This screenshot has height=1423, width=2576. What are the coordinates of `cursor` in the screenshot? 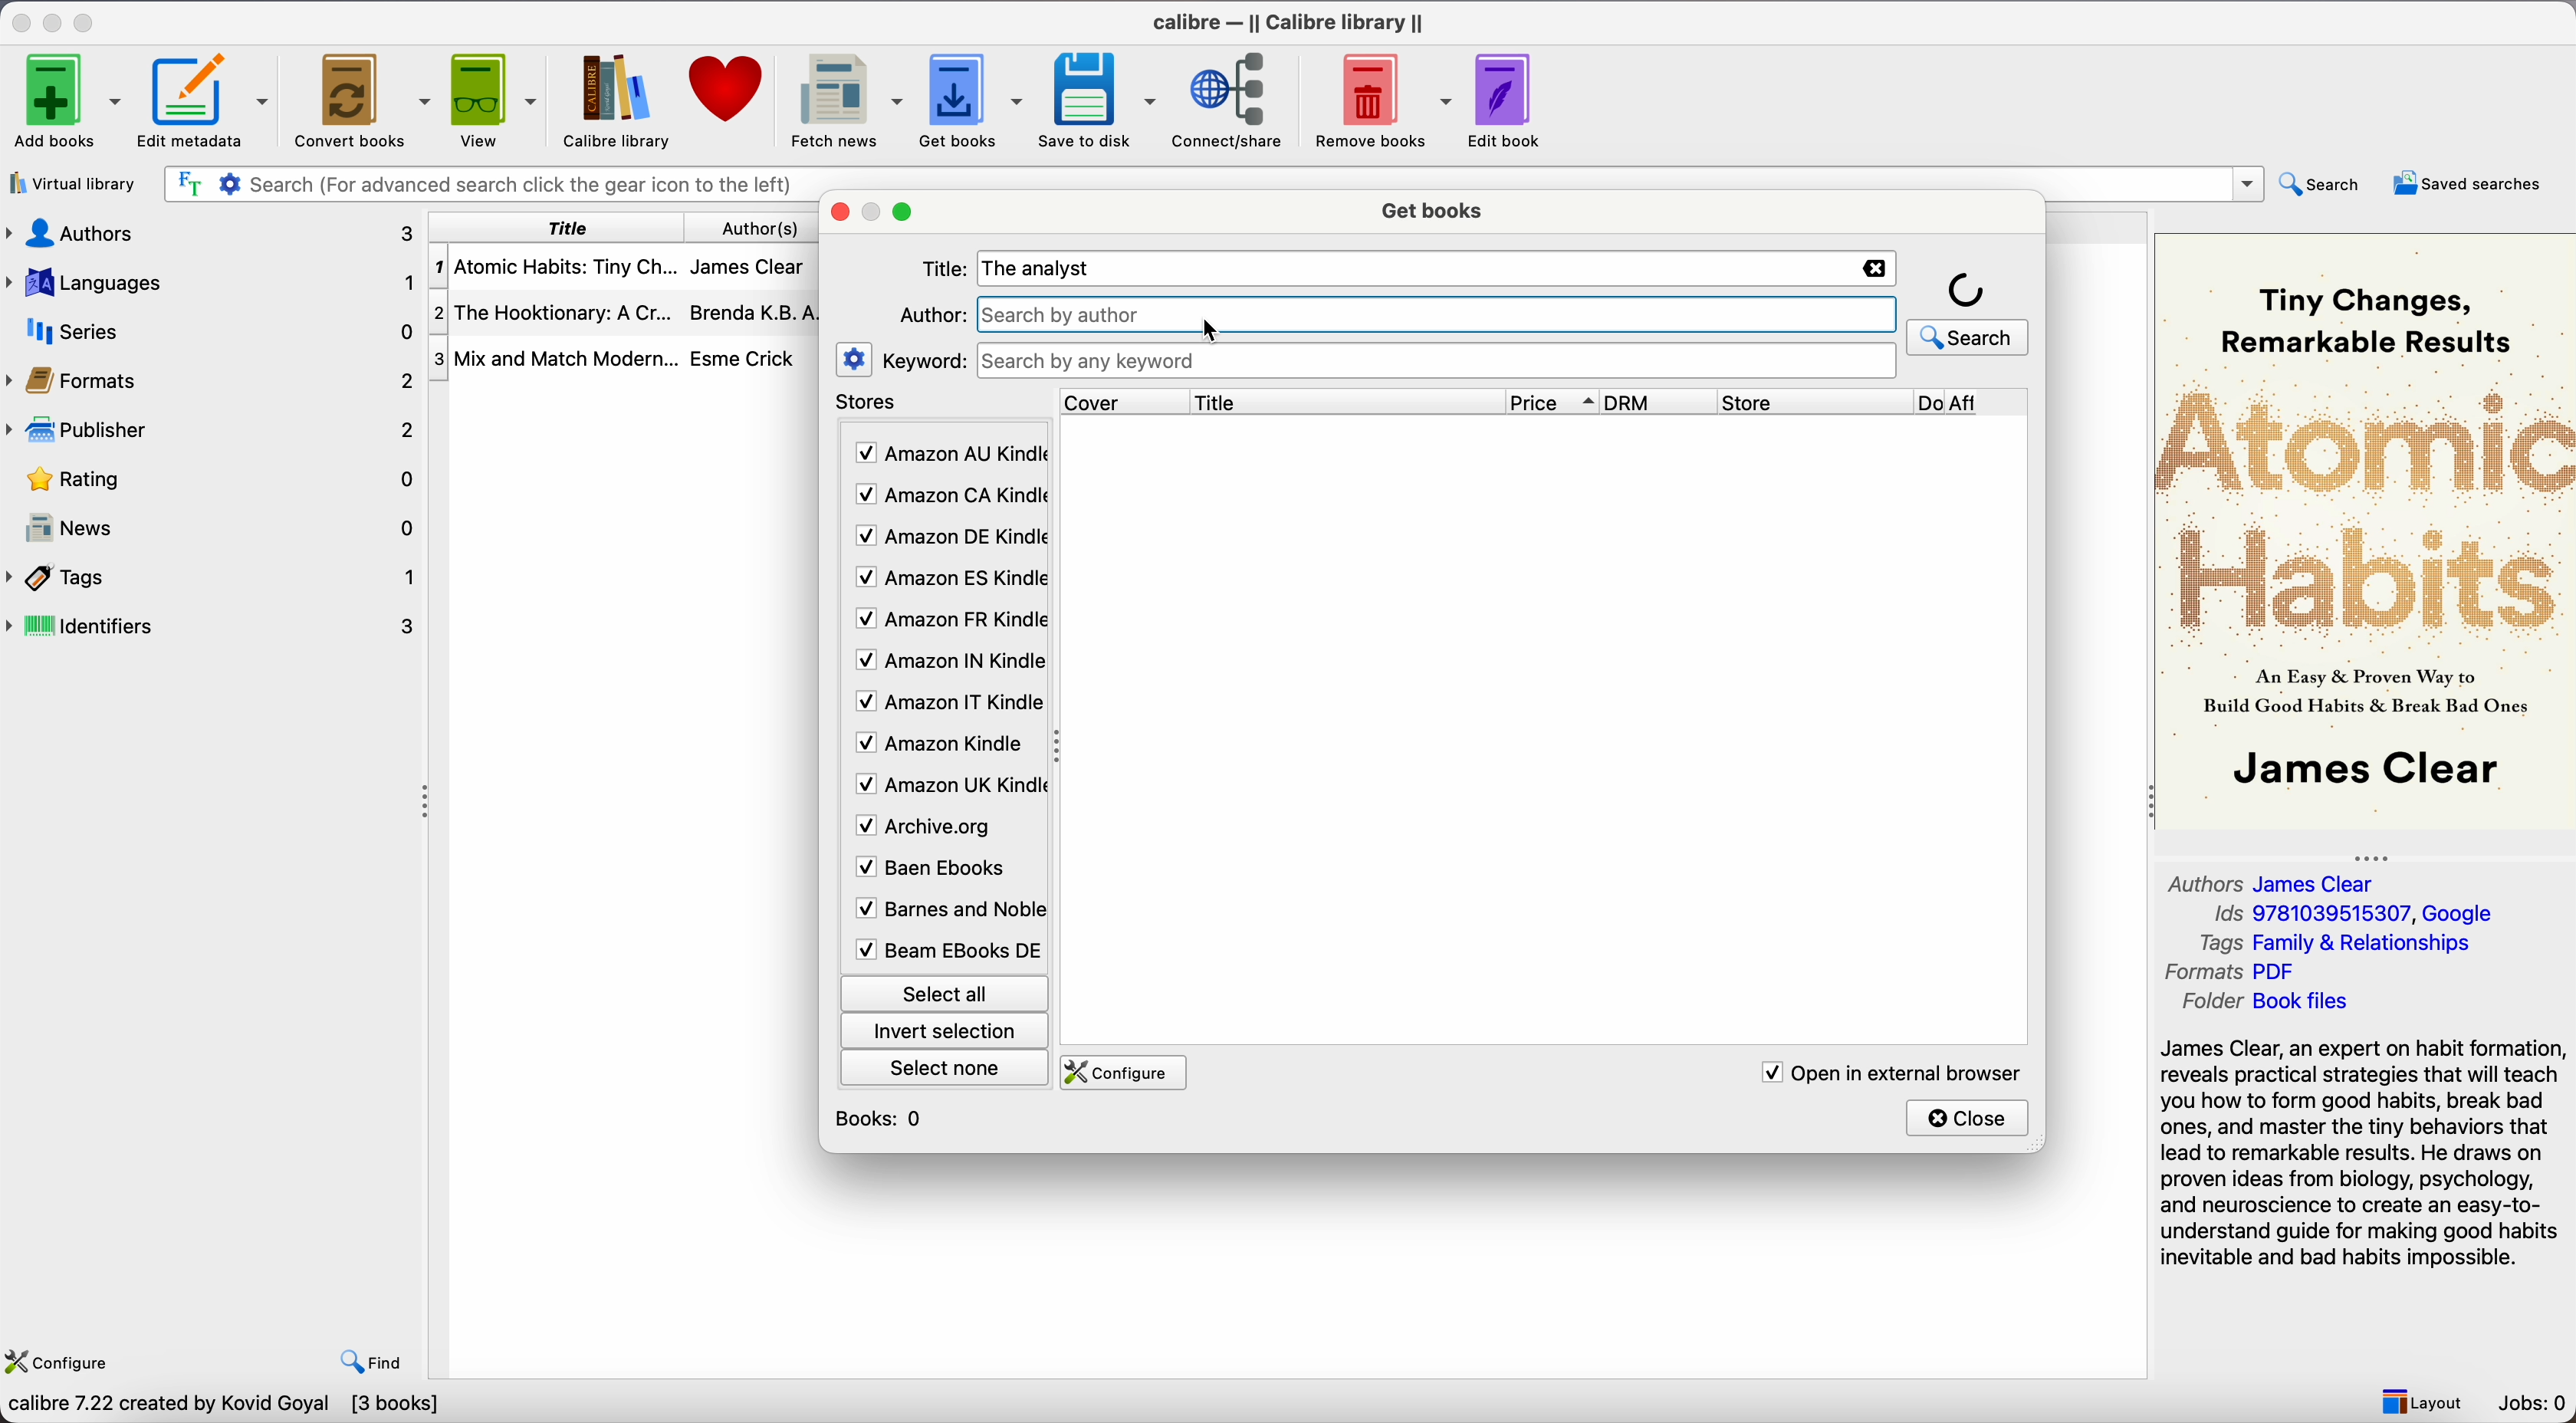 It's located at (1212, 329).